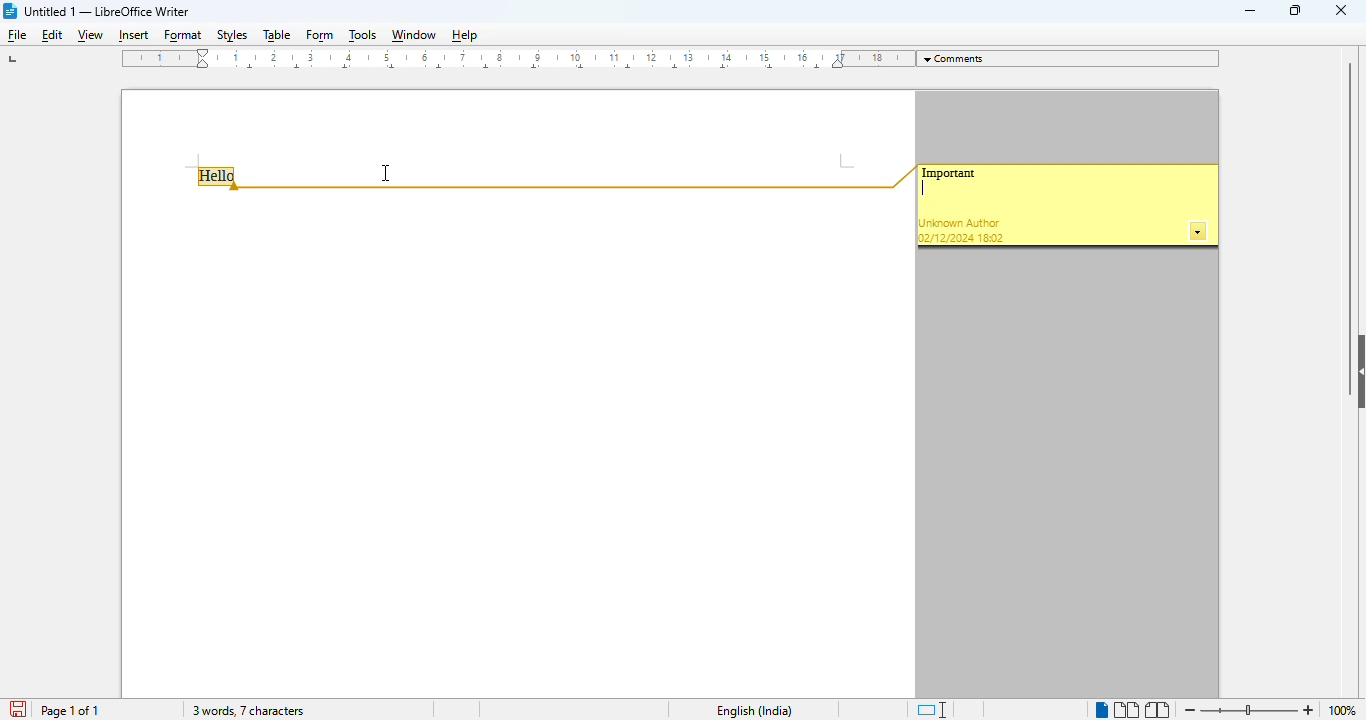 The image size is (1366, 720). Describe the element at coordinates (1349, 192) in the screenshot. I see `vertical scroll bar` at that location.